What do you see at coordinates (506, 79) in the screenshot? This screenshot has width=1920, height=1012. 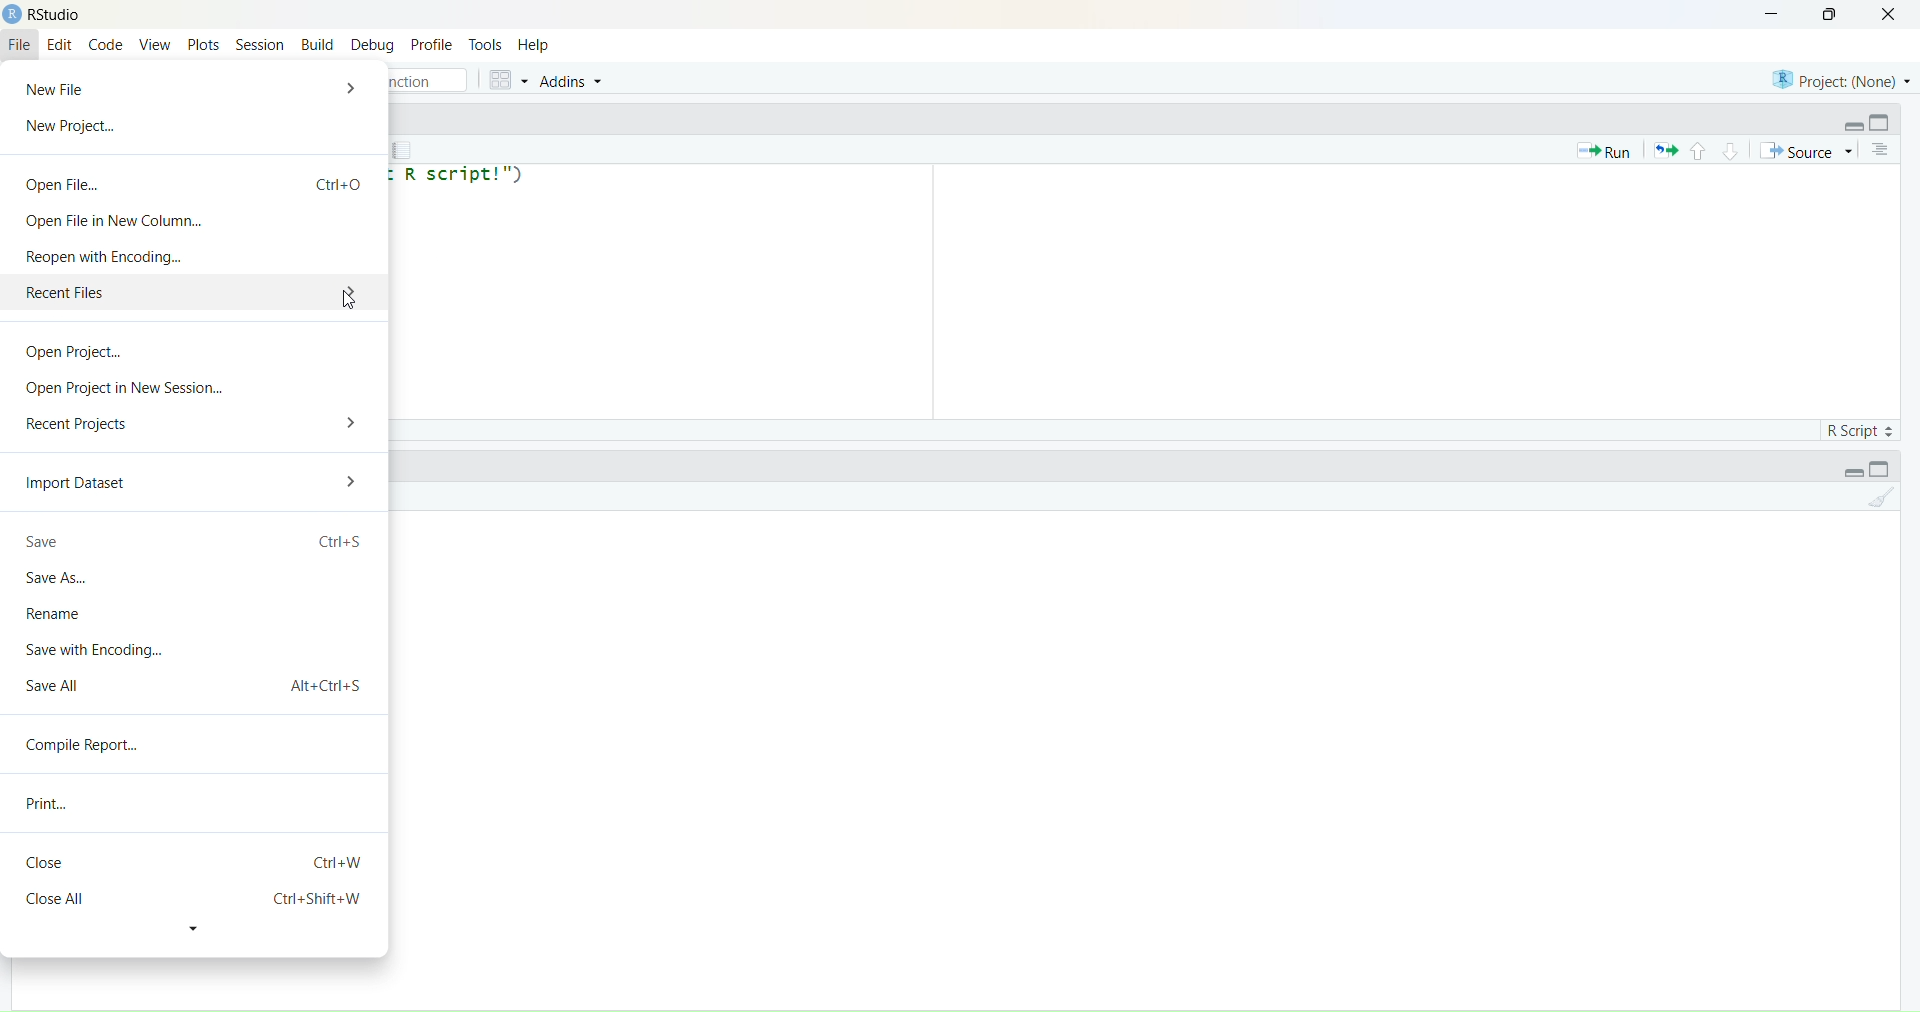 I see `Workspace panes` at bounding box center [506, 79].